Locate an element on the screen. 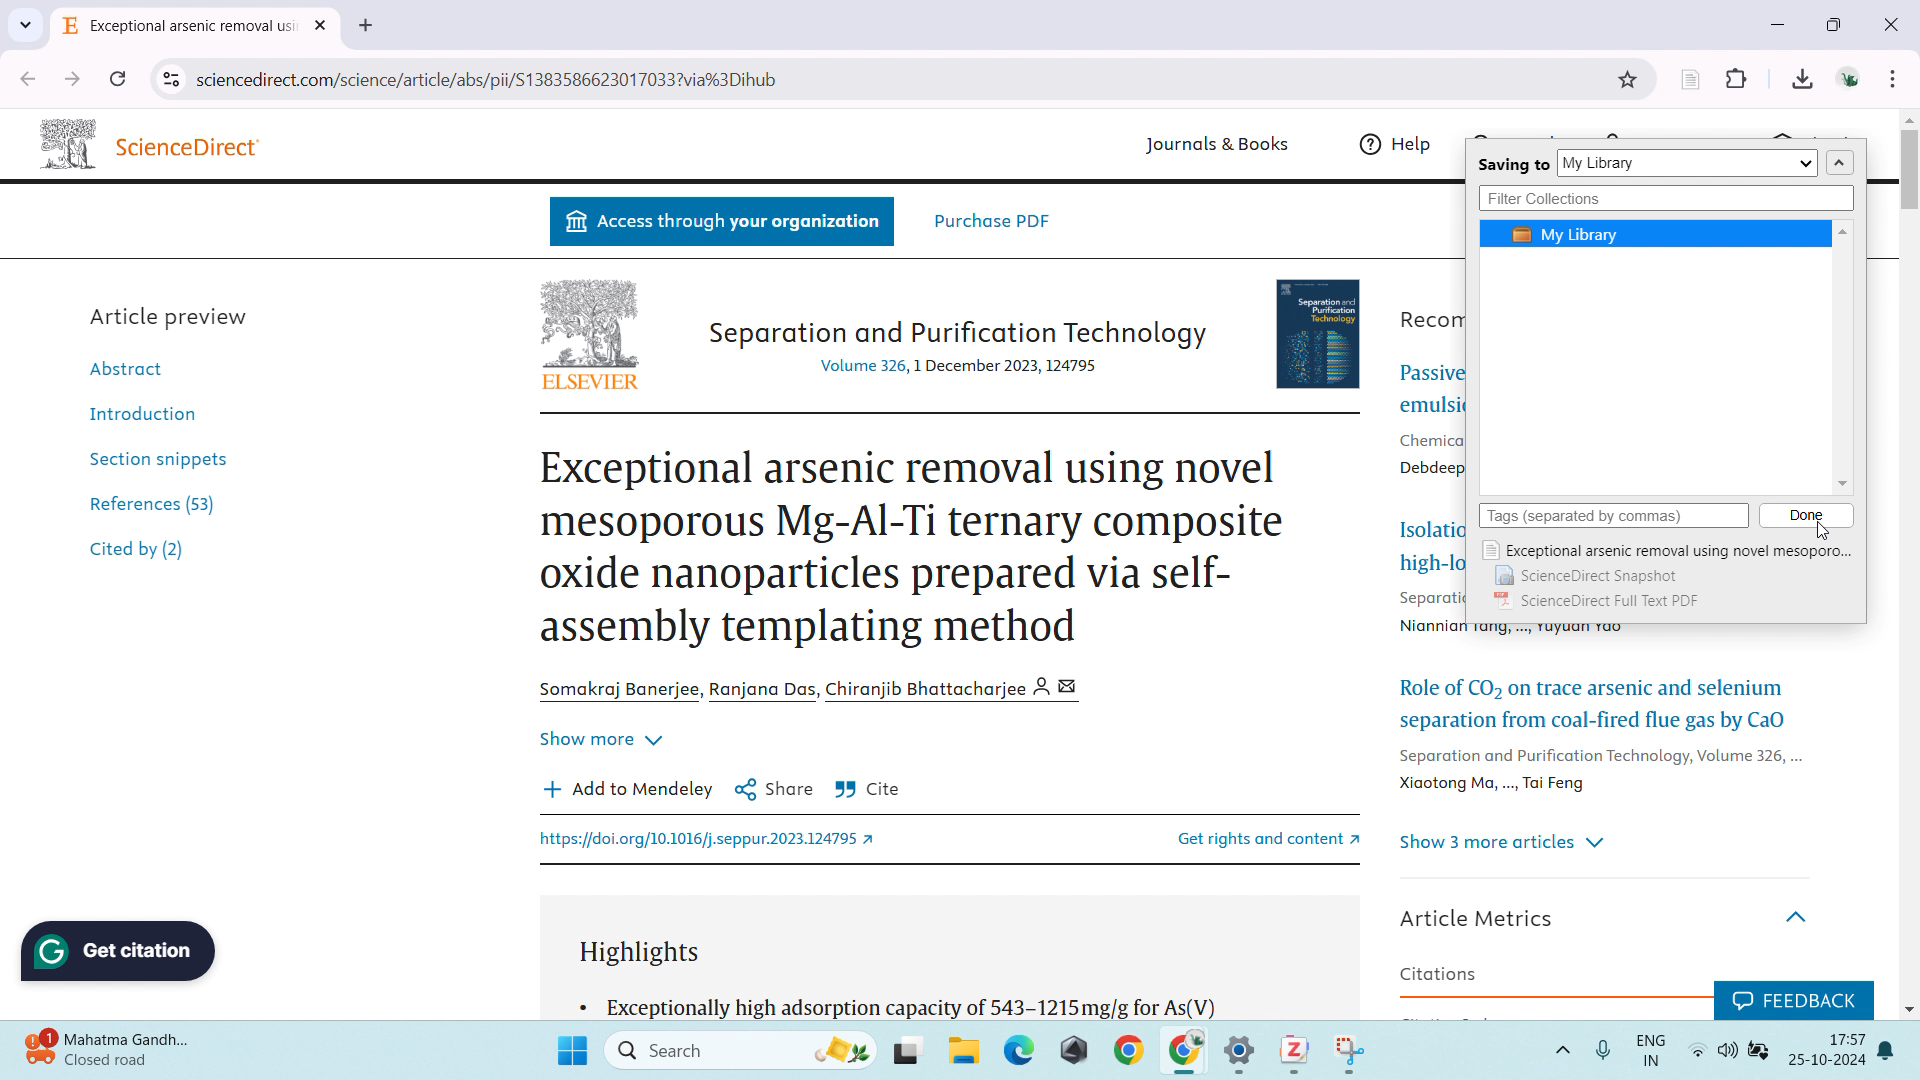 Image resolution: width=1920 pixels, height=1080 pixels. Access through your organization is located at coordinates (721, 223).